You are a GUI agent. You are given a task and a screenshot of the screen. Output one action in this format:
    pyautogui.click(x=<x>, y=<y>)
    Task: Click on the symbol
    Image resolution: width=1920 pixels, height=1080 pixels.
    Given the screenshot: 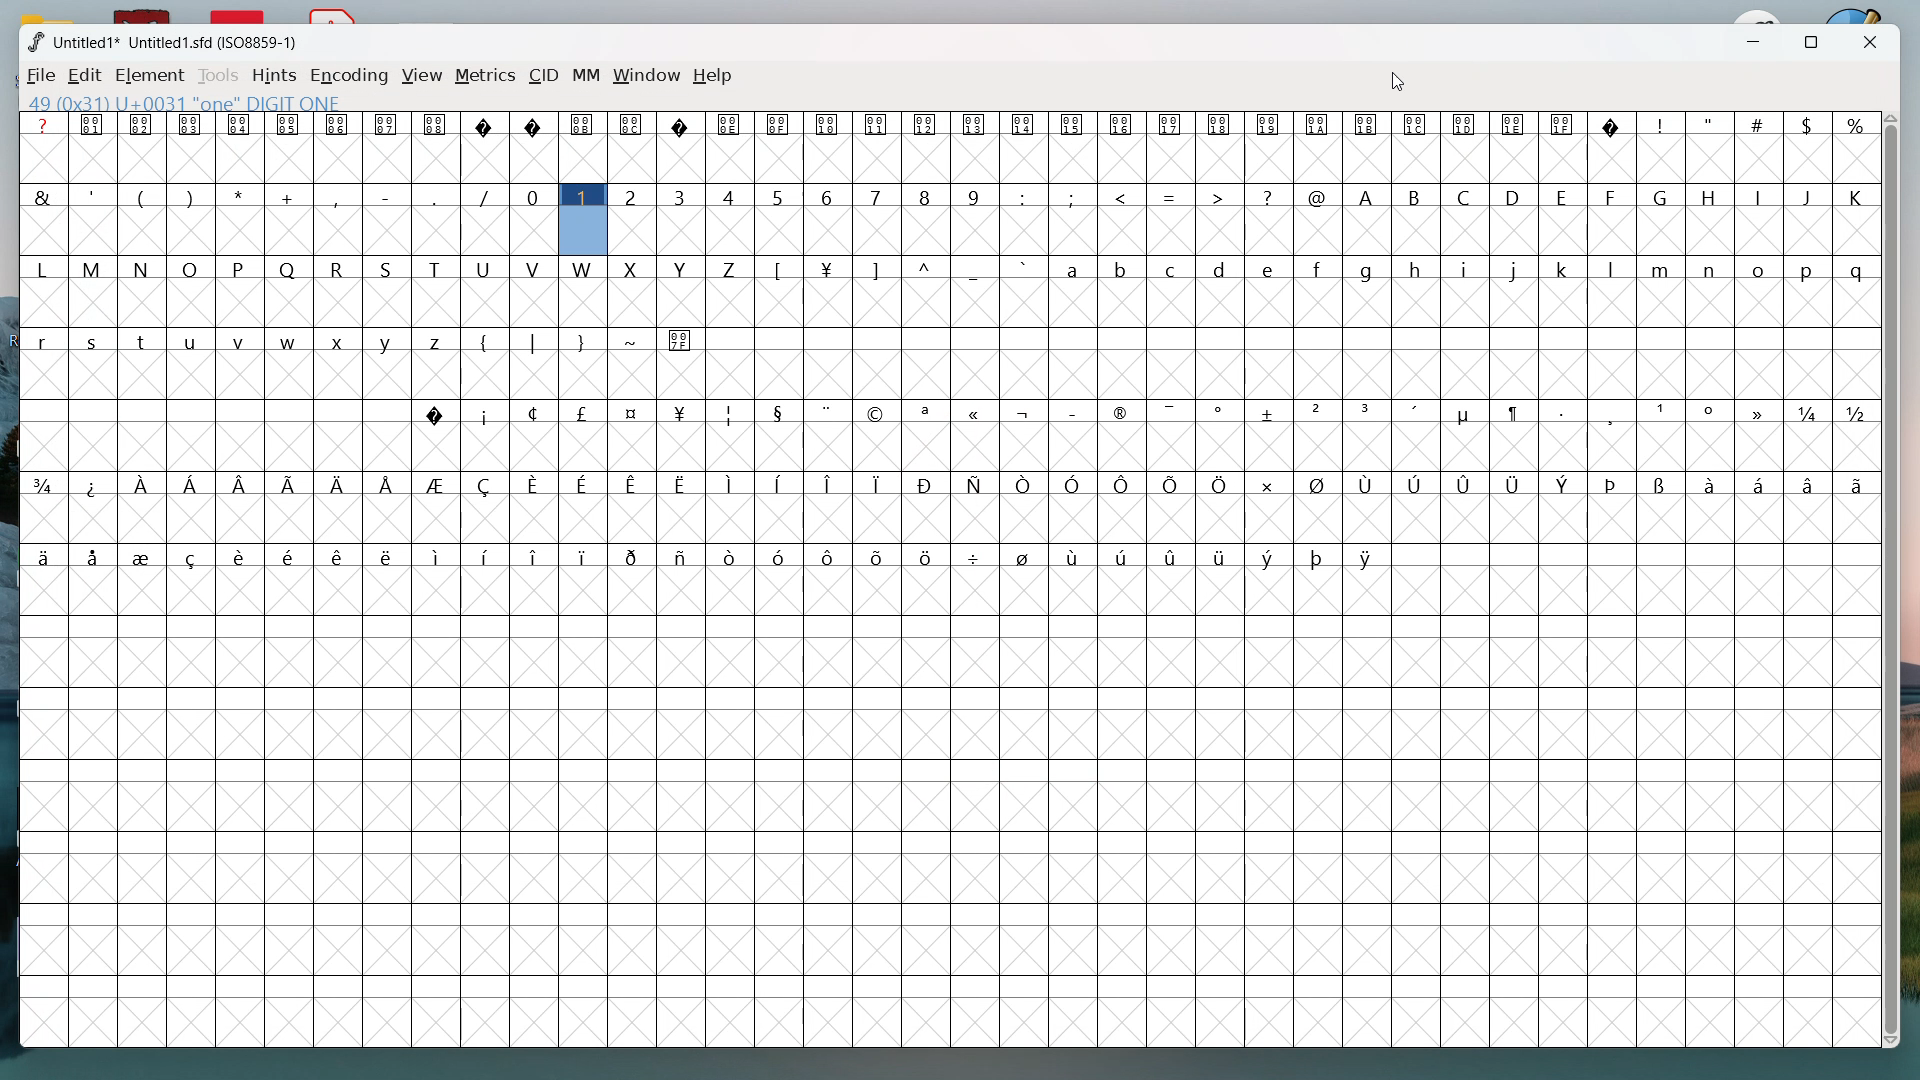 What is the action you would take?
    pyautogui.click(x=1857, y=413)
    